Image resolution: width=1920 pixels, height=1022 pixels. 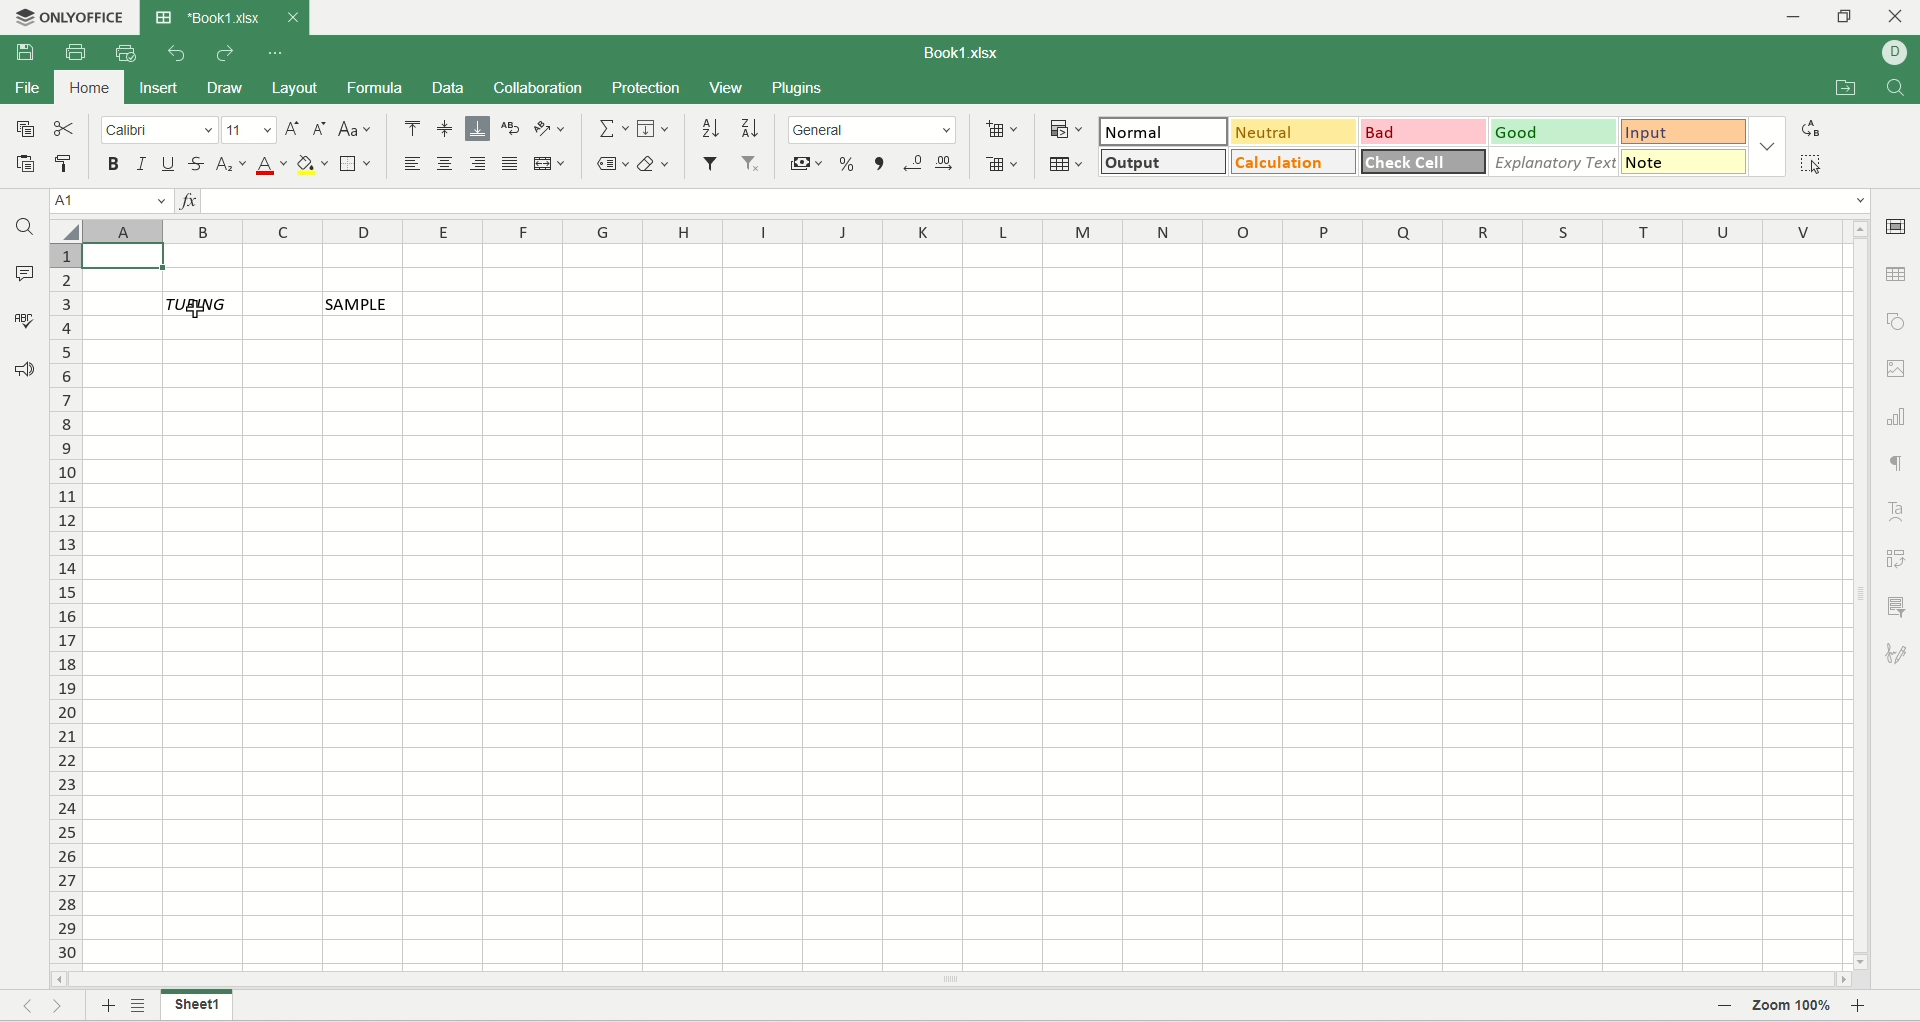 What do you see at coordinates (1861, 1009) in the screenshot?
I see `zoom in` at bounding box center [1861, 1009].